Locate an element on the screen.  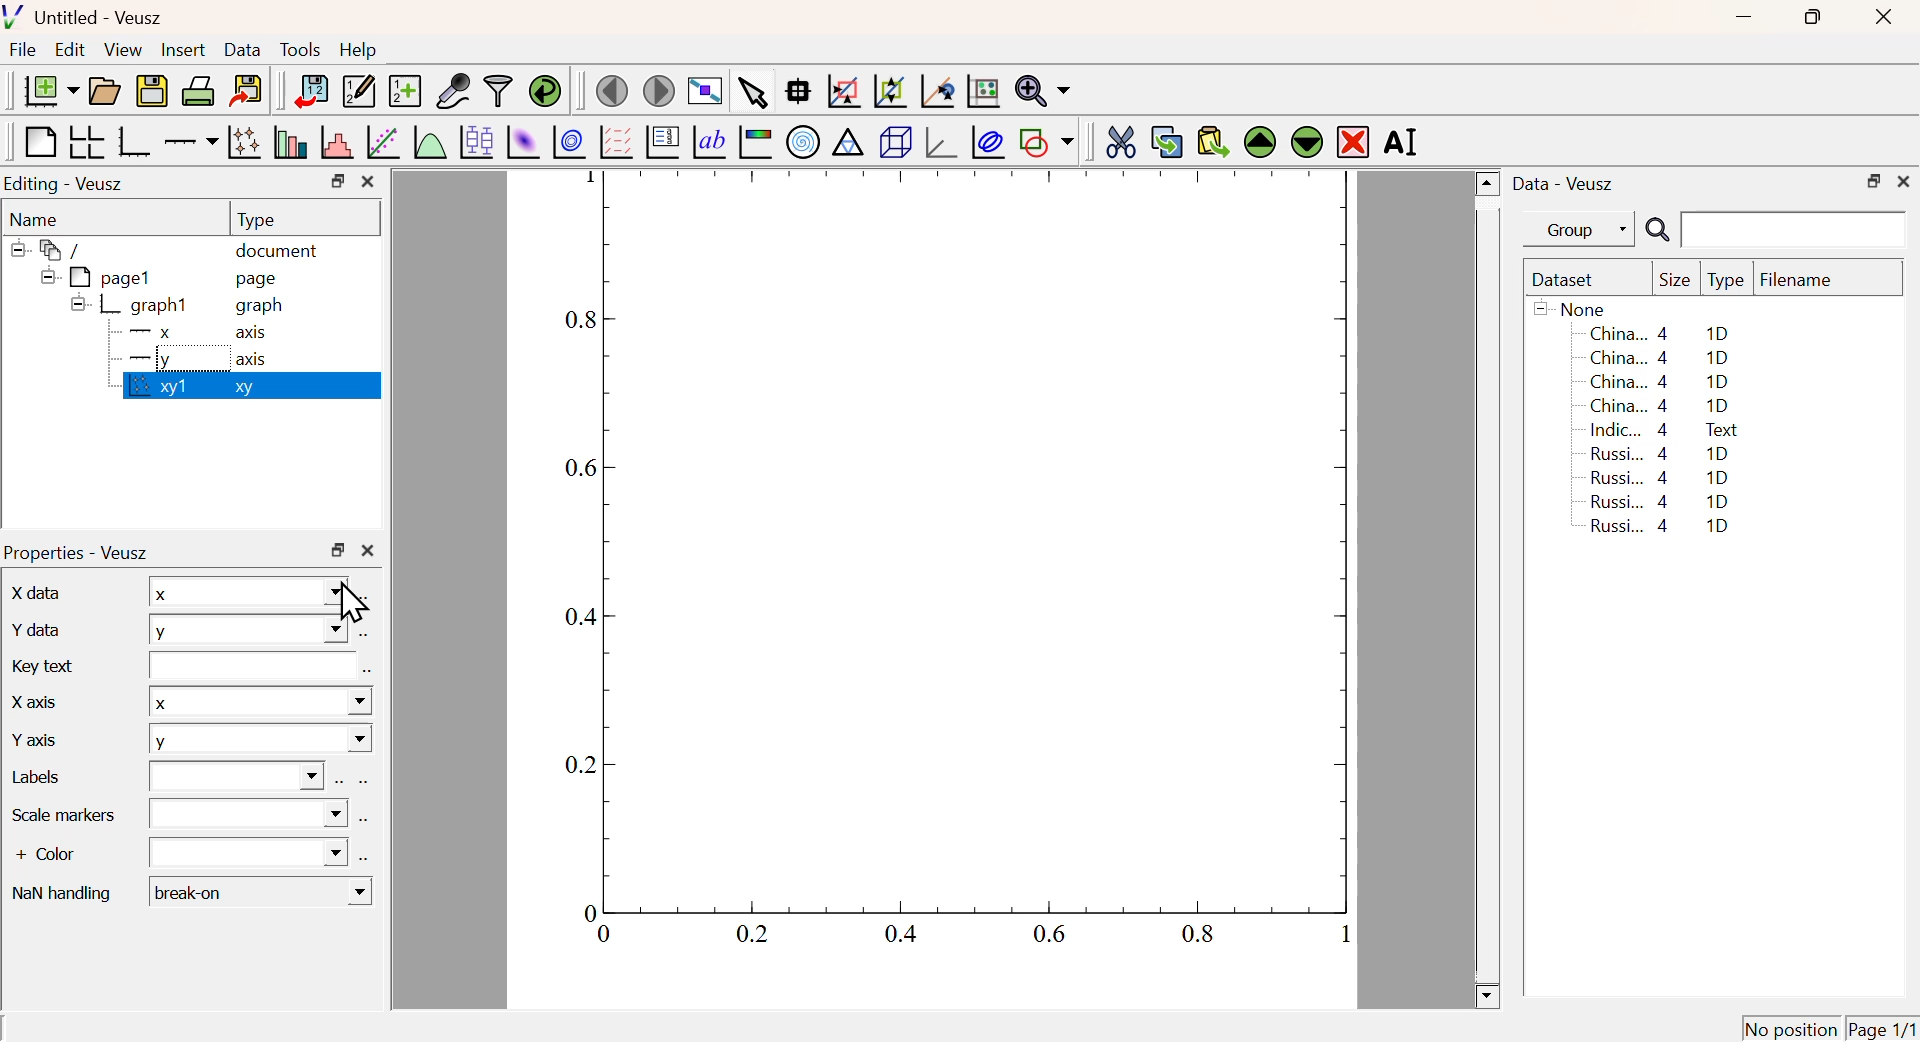
3D Scene is located at coordinates (895, 142).